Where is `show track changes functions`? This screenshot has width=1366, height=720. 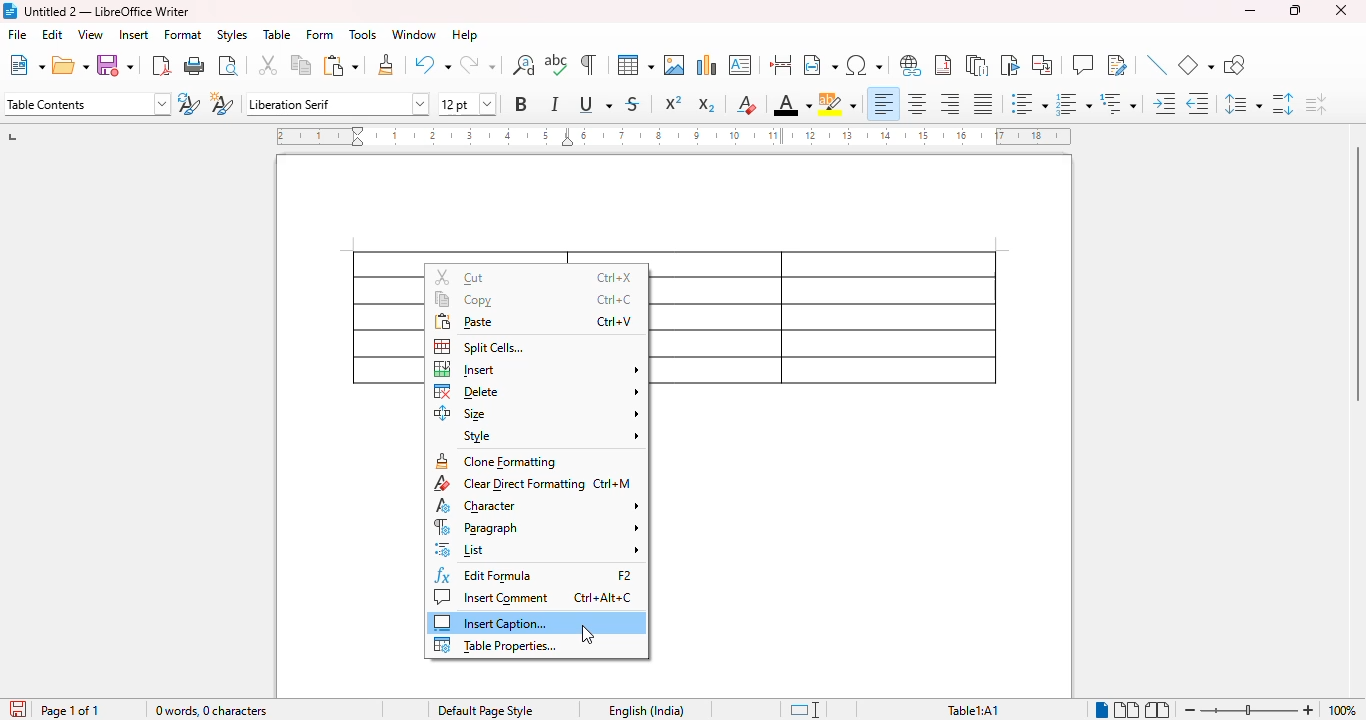
show track changes functions is located at coordinates (1118, 64).